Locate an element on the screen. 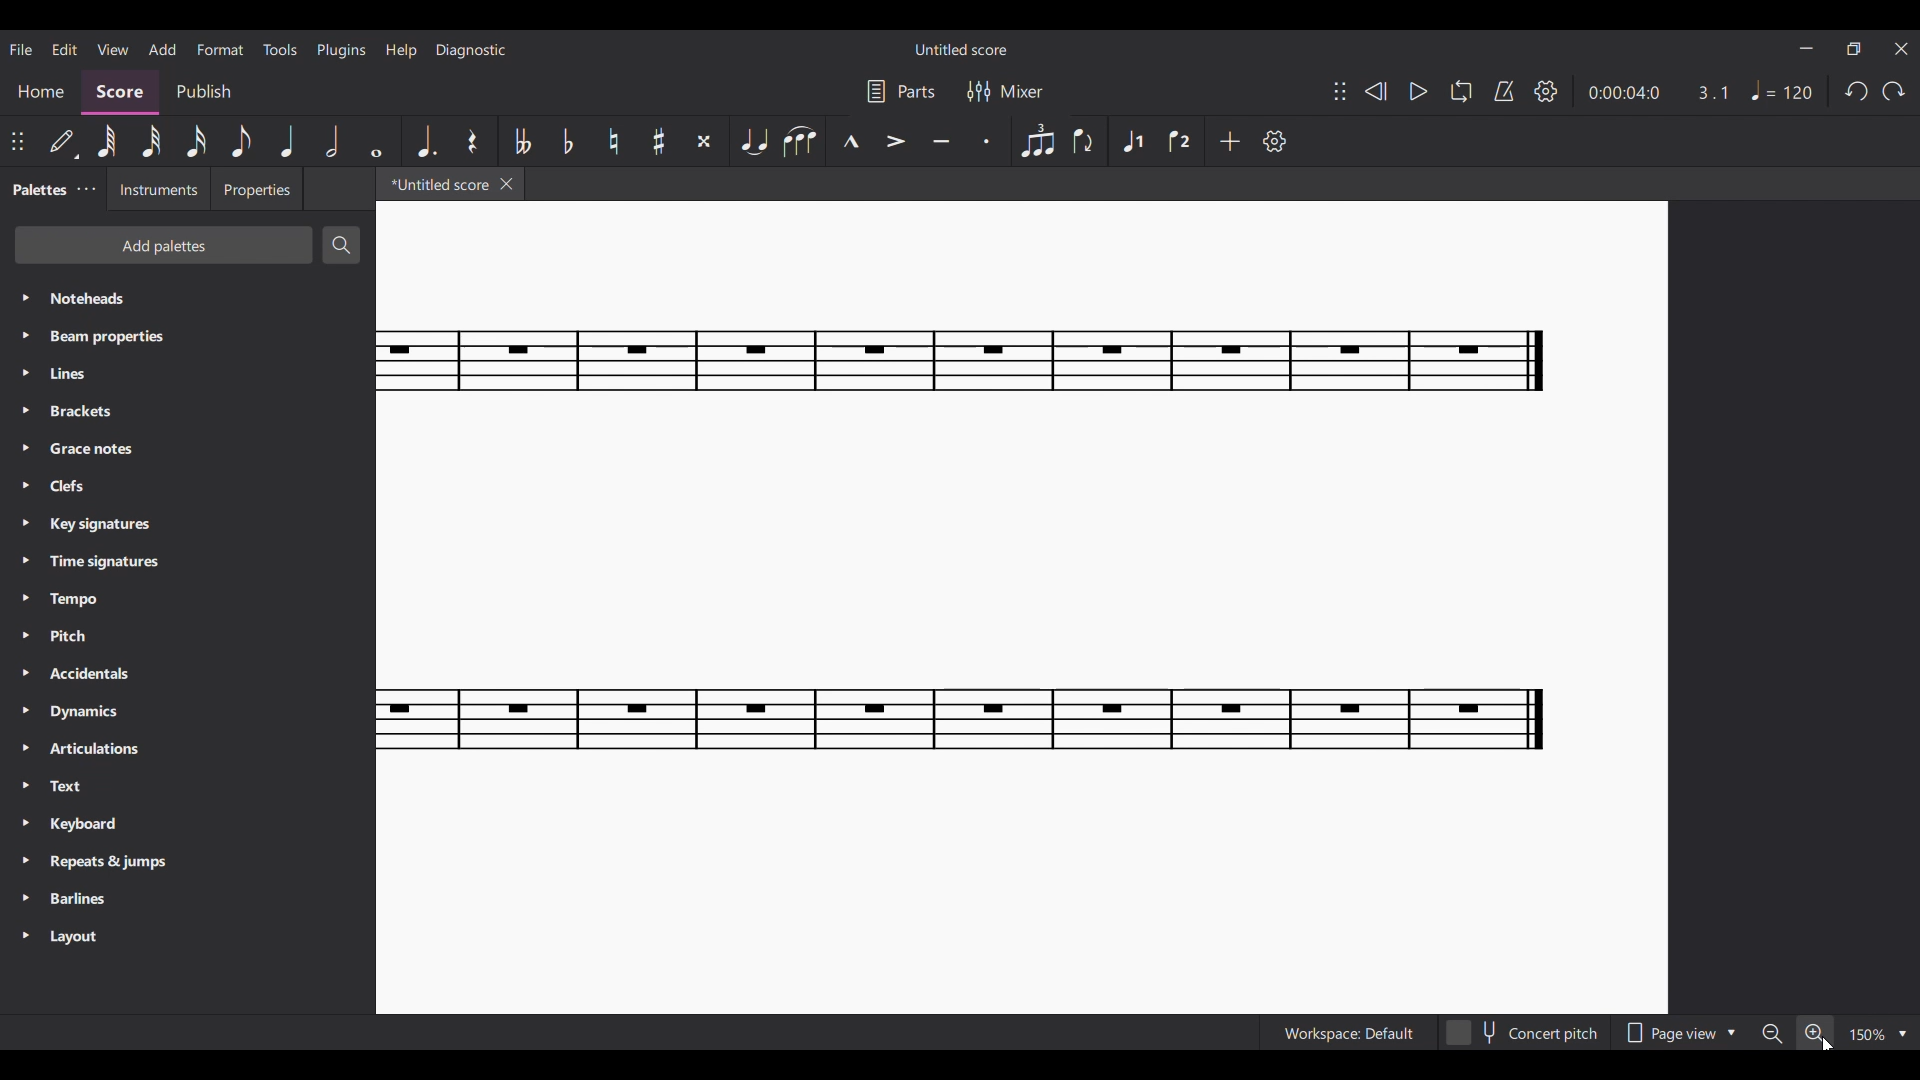  Search is located at coordinates (341, 244).